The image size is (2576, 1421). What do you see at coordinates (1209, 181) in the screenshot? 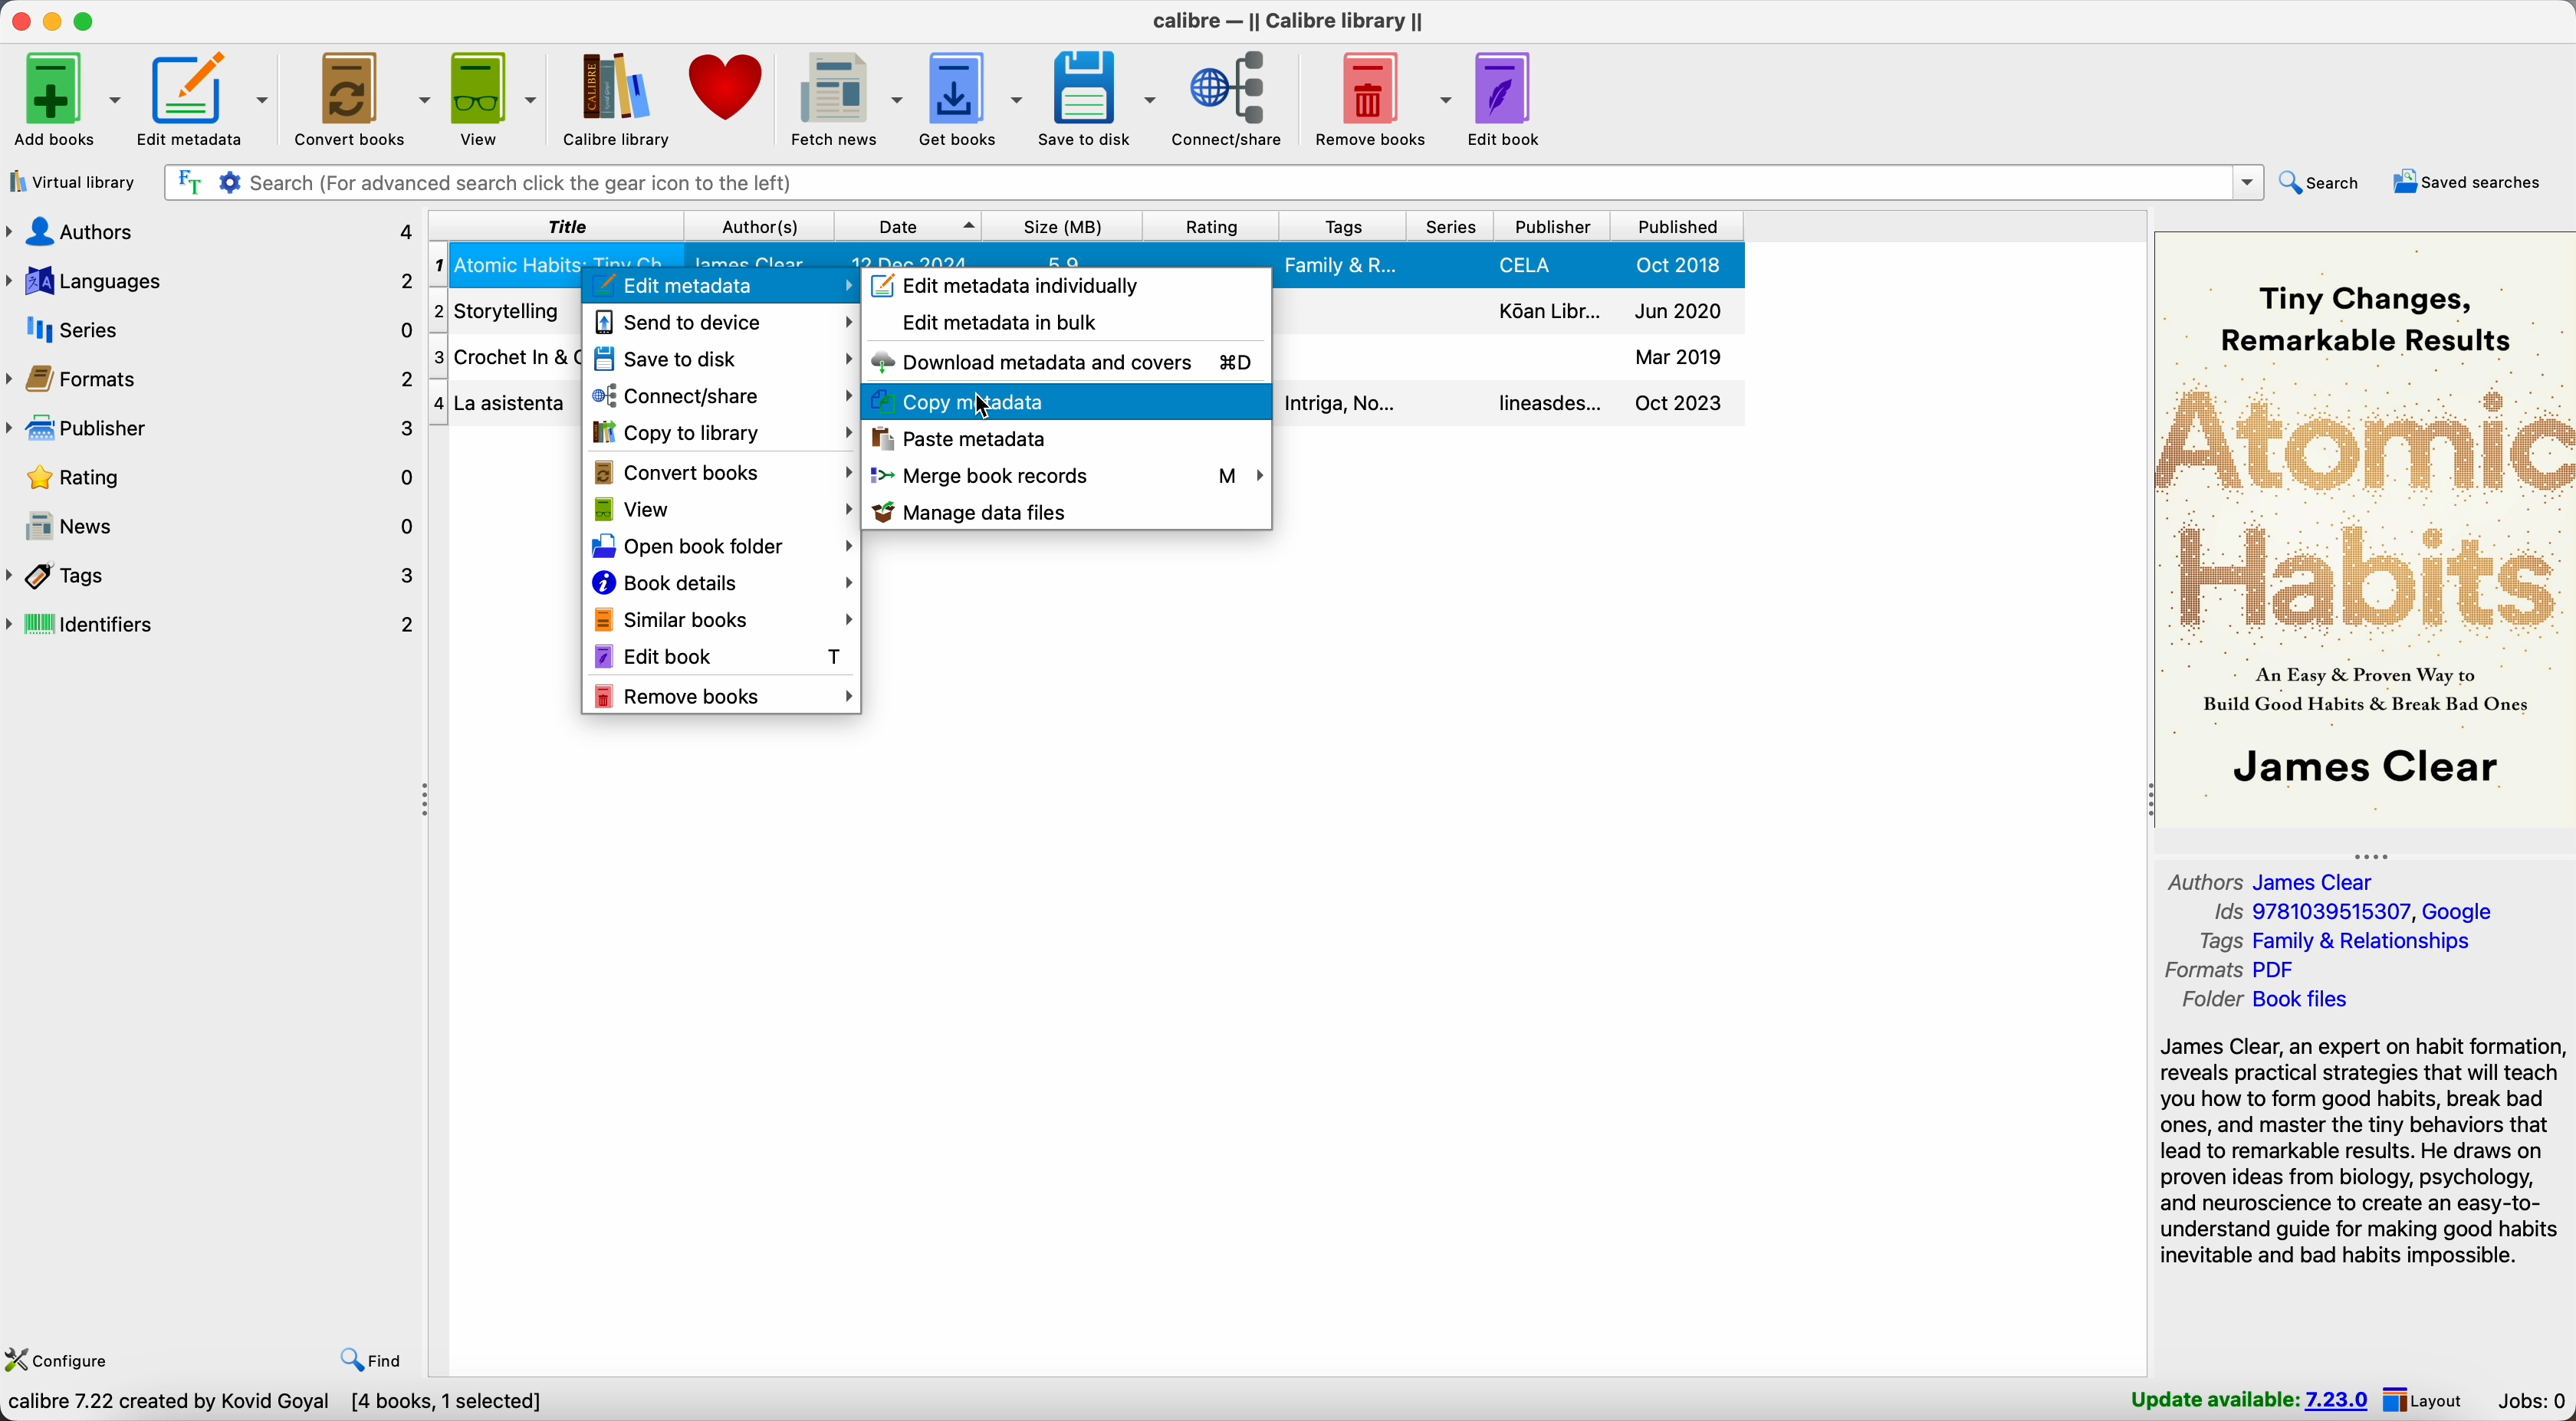
I see `search bar` at bounding box center [1209, 181].